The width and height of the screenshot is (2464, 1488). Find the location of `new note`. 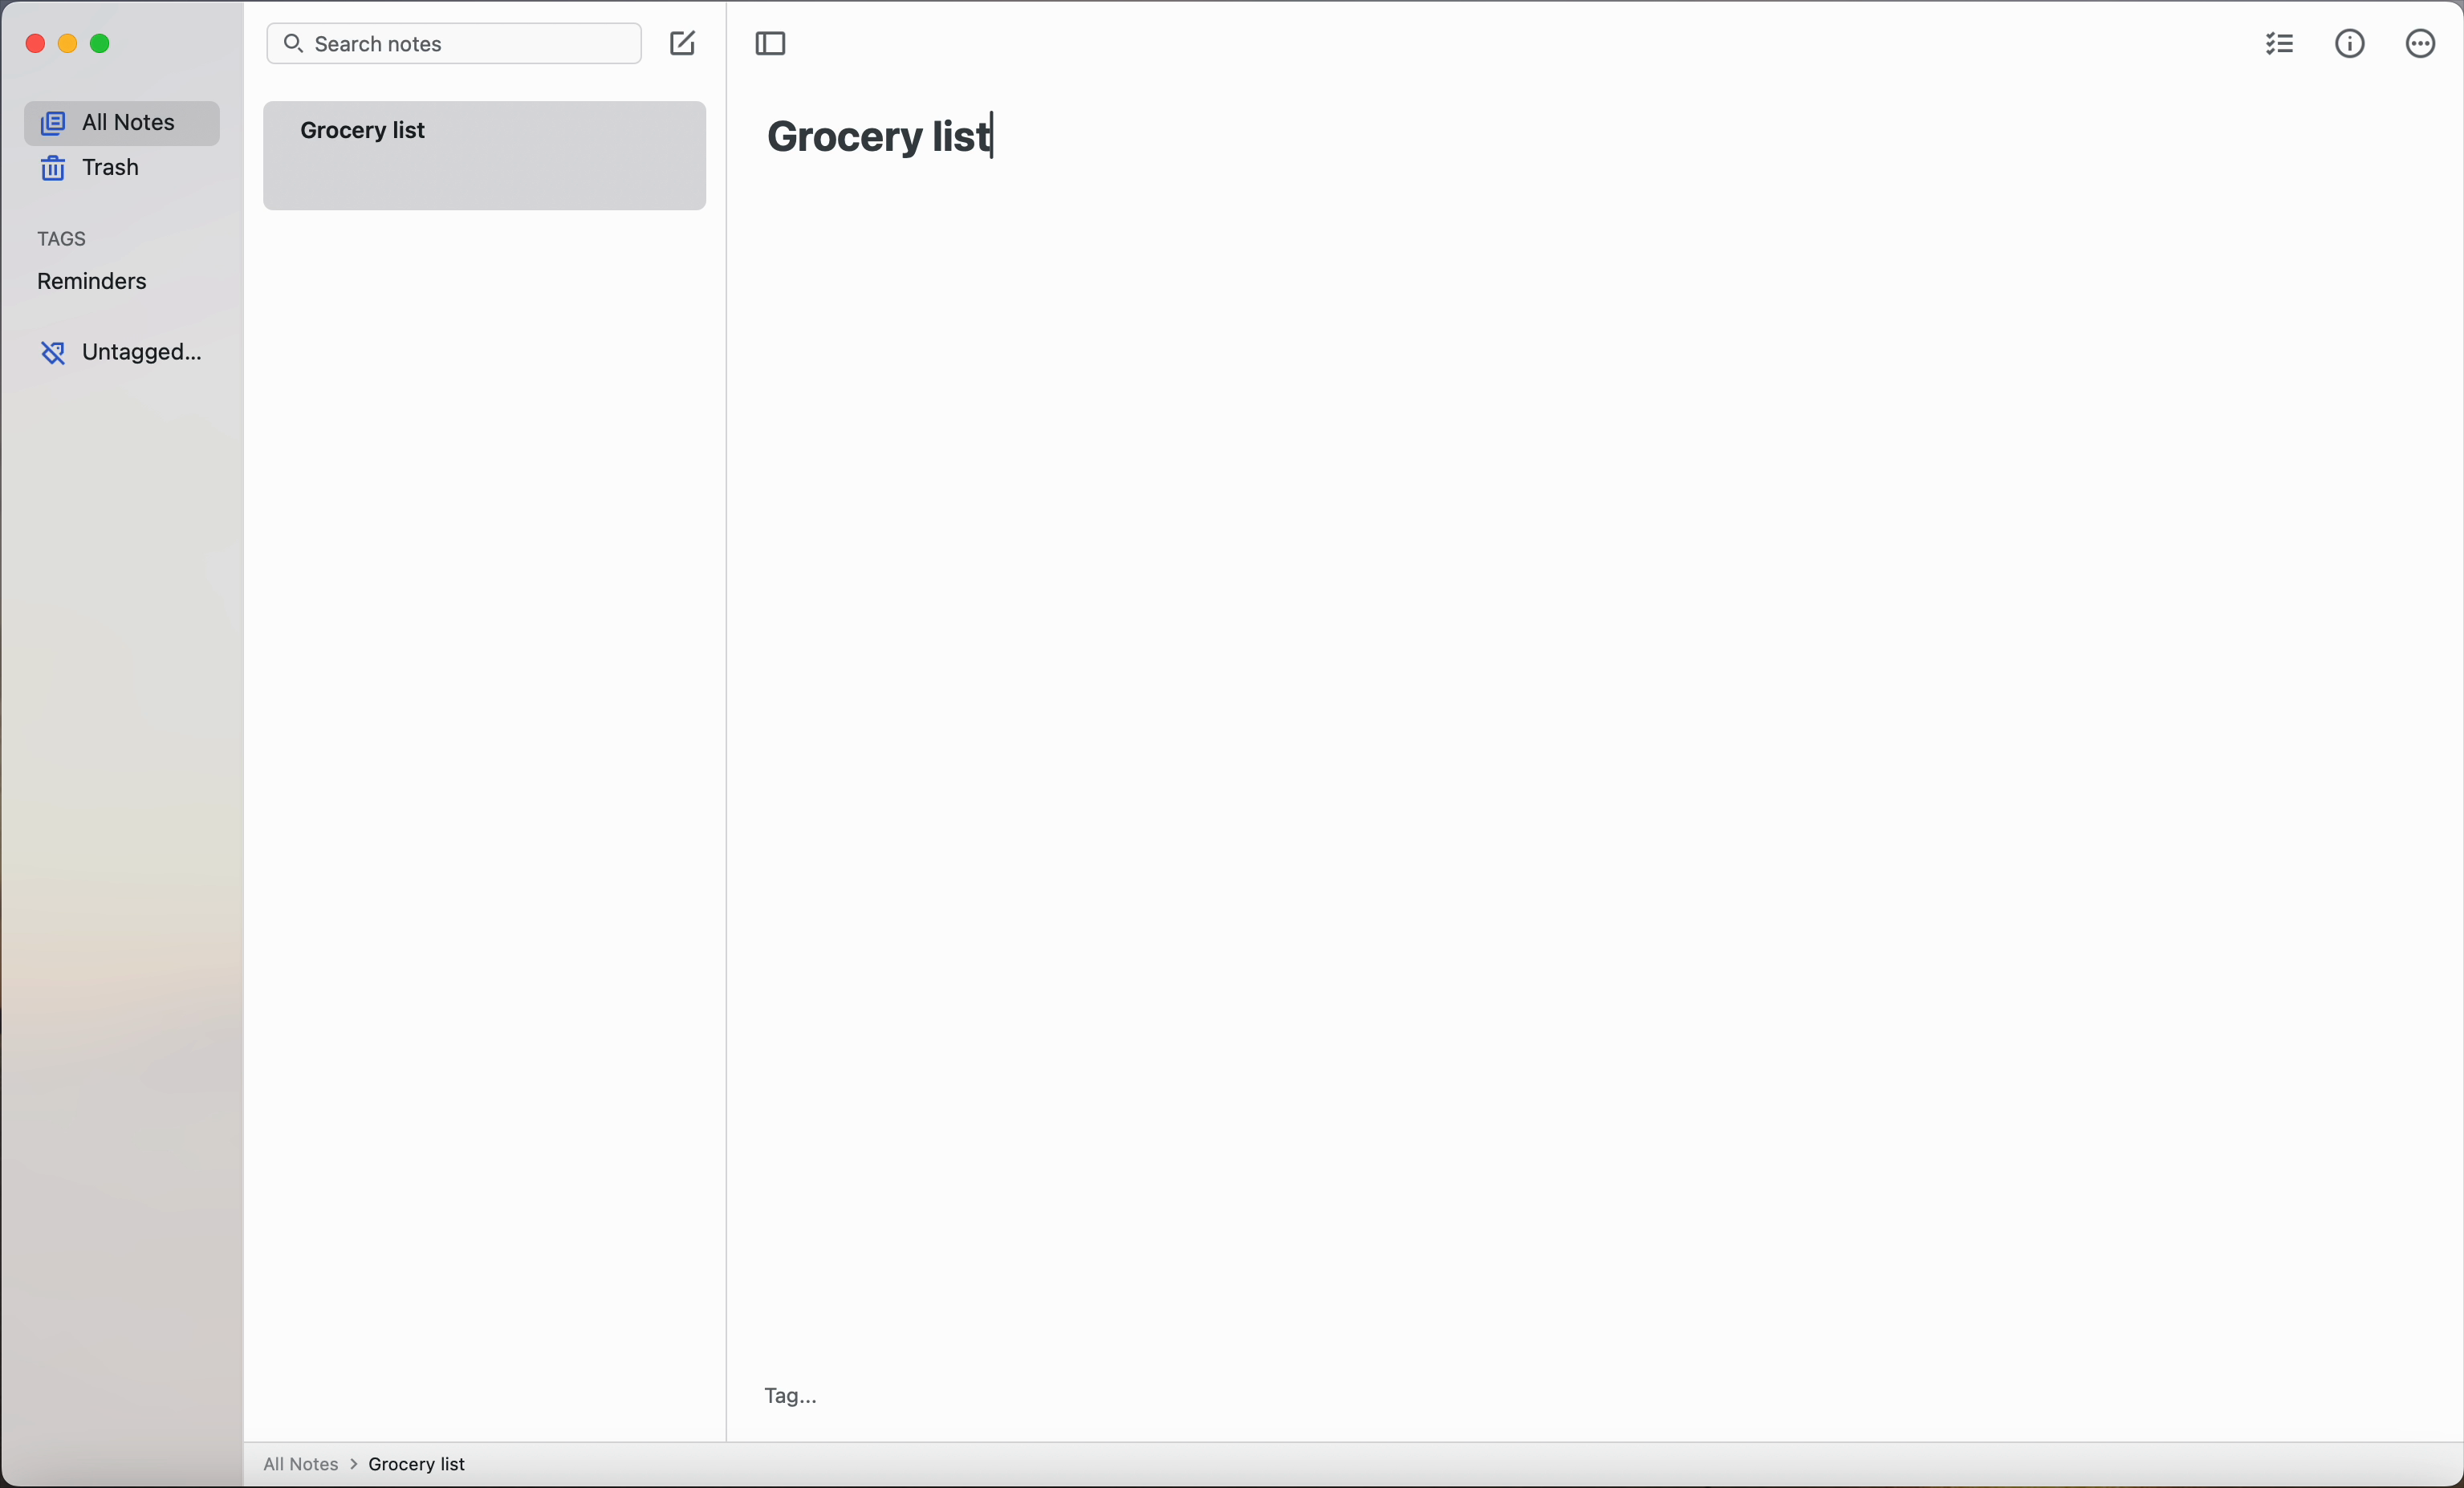

new note is located at coordinates (488, 156).